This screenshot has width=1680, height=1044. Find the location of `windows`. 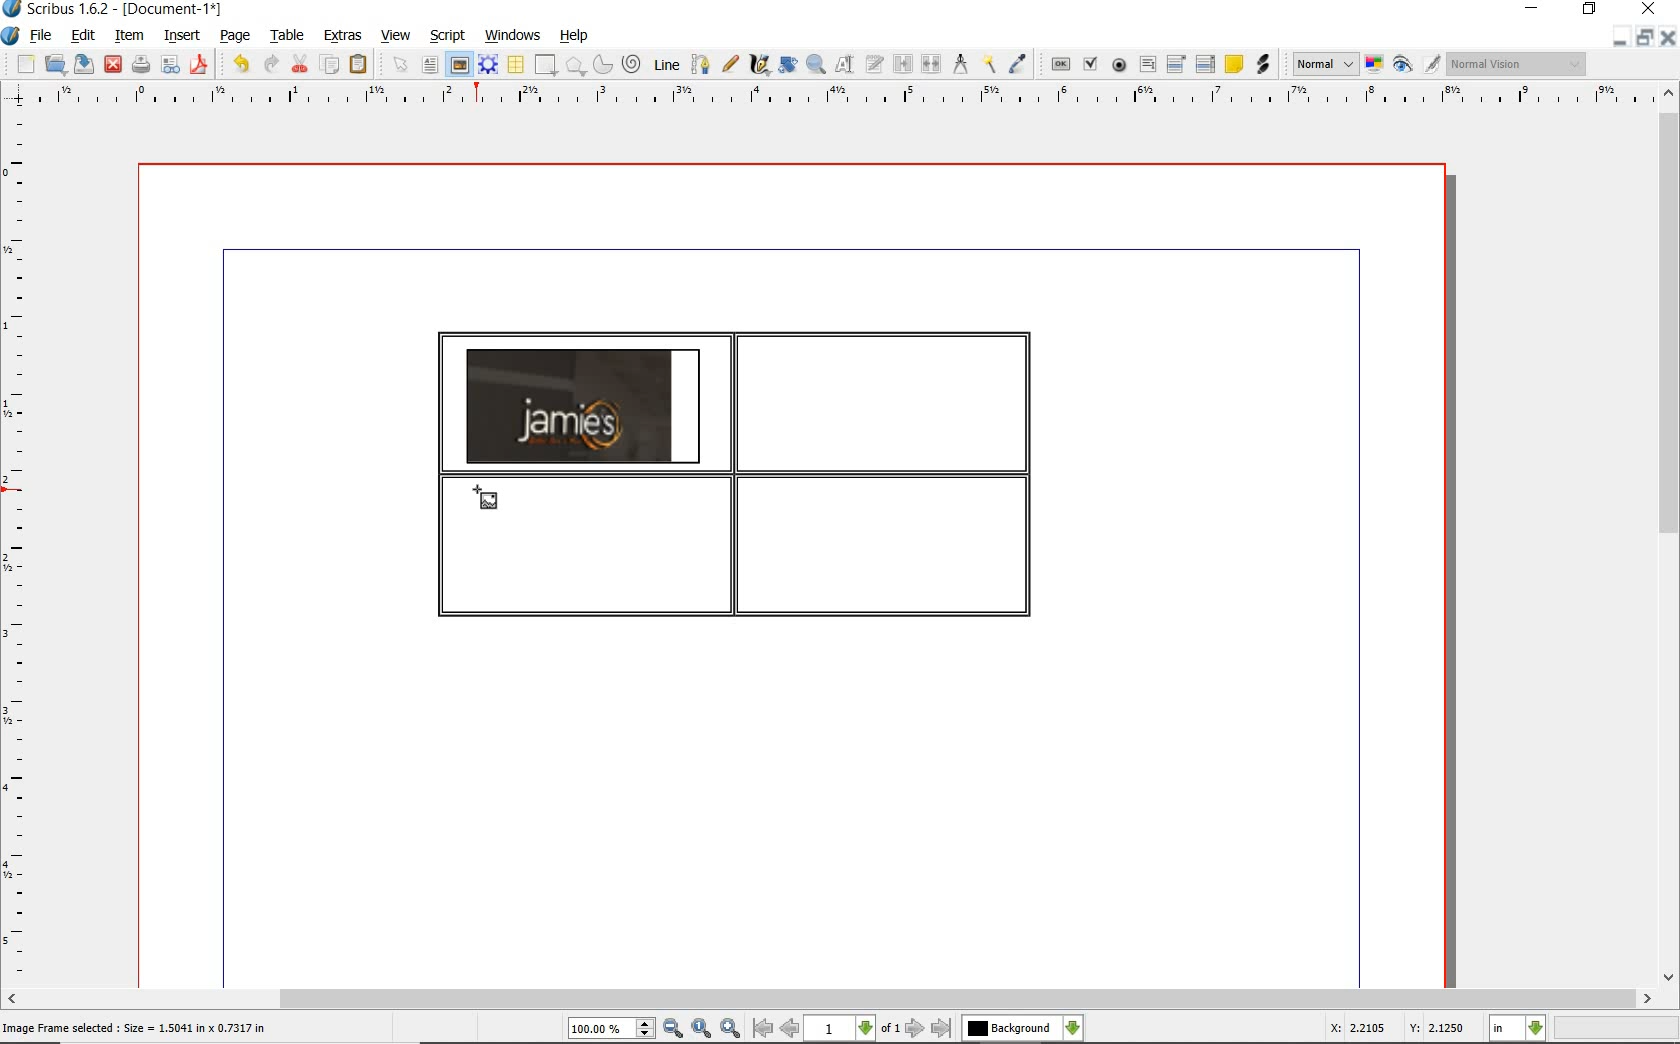

windows is located at coordinates (512, 36).